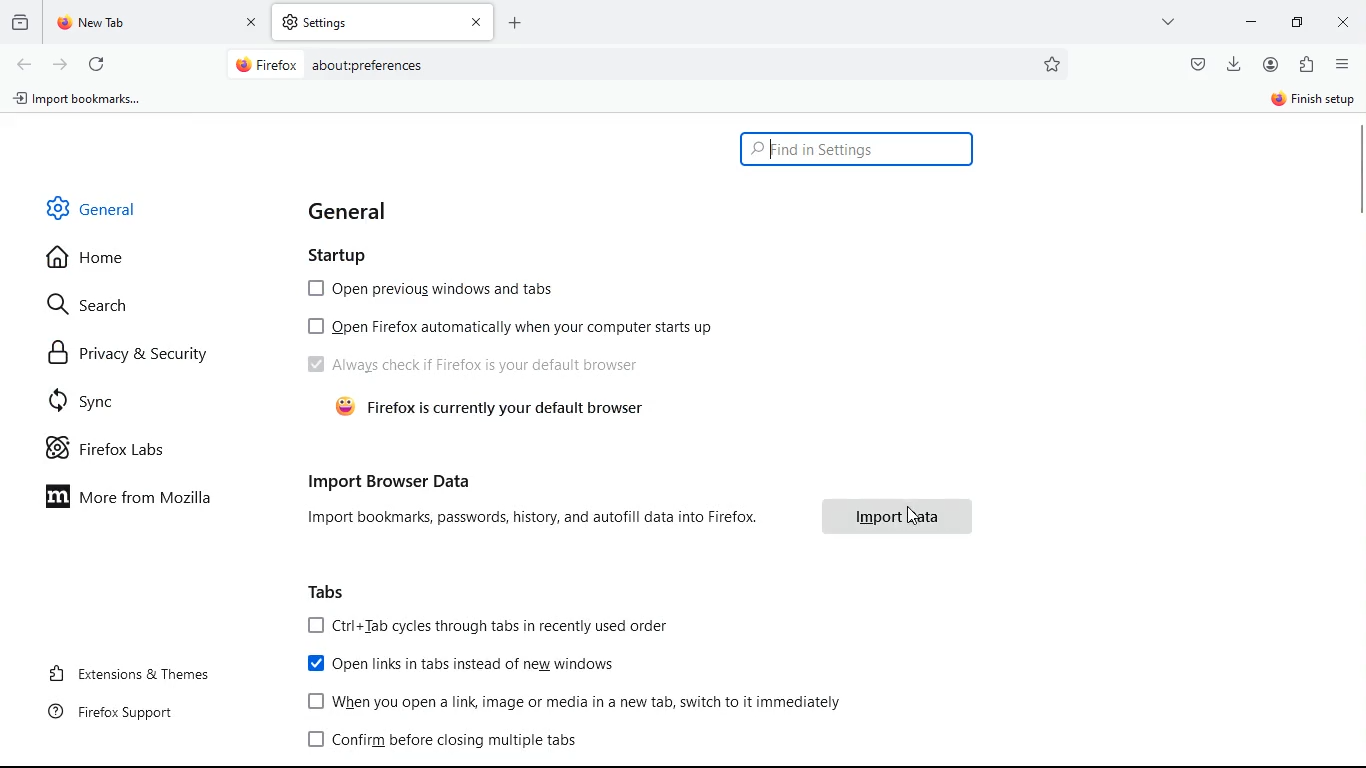 The image size is (1366, 768). What do you see at coordinates (1340, 65) in the screenshot?
I see `menu` at bounding box center [1340, 65].